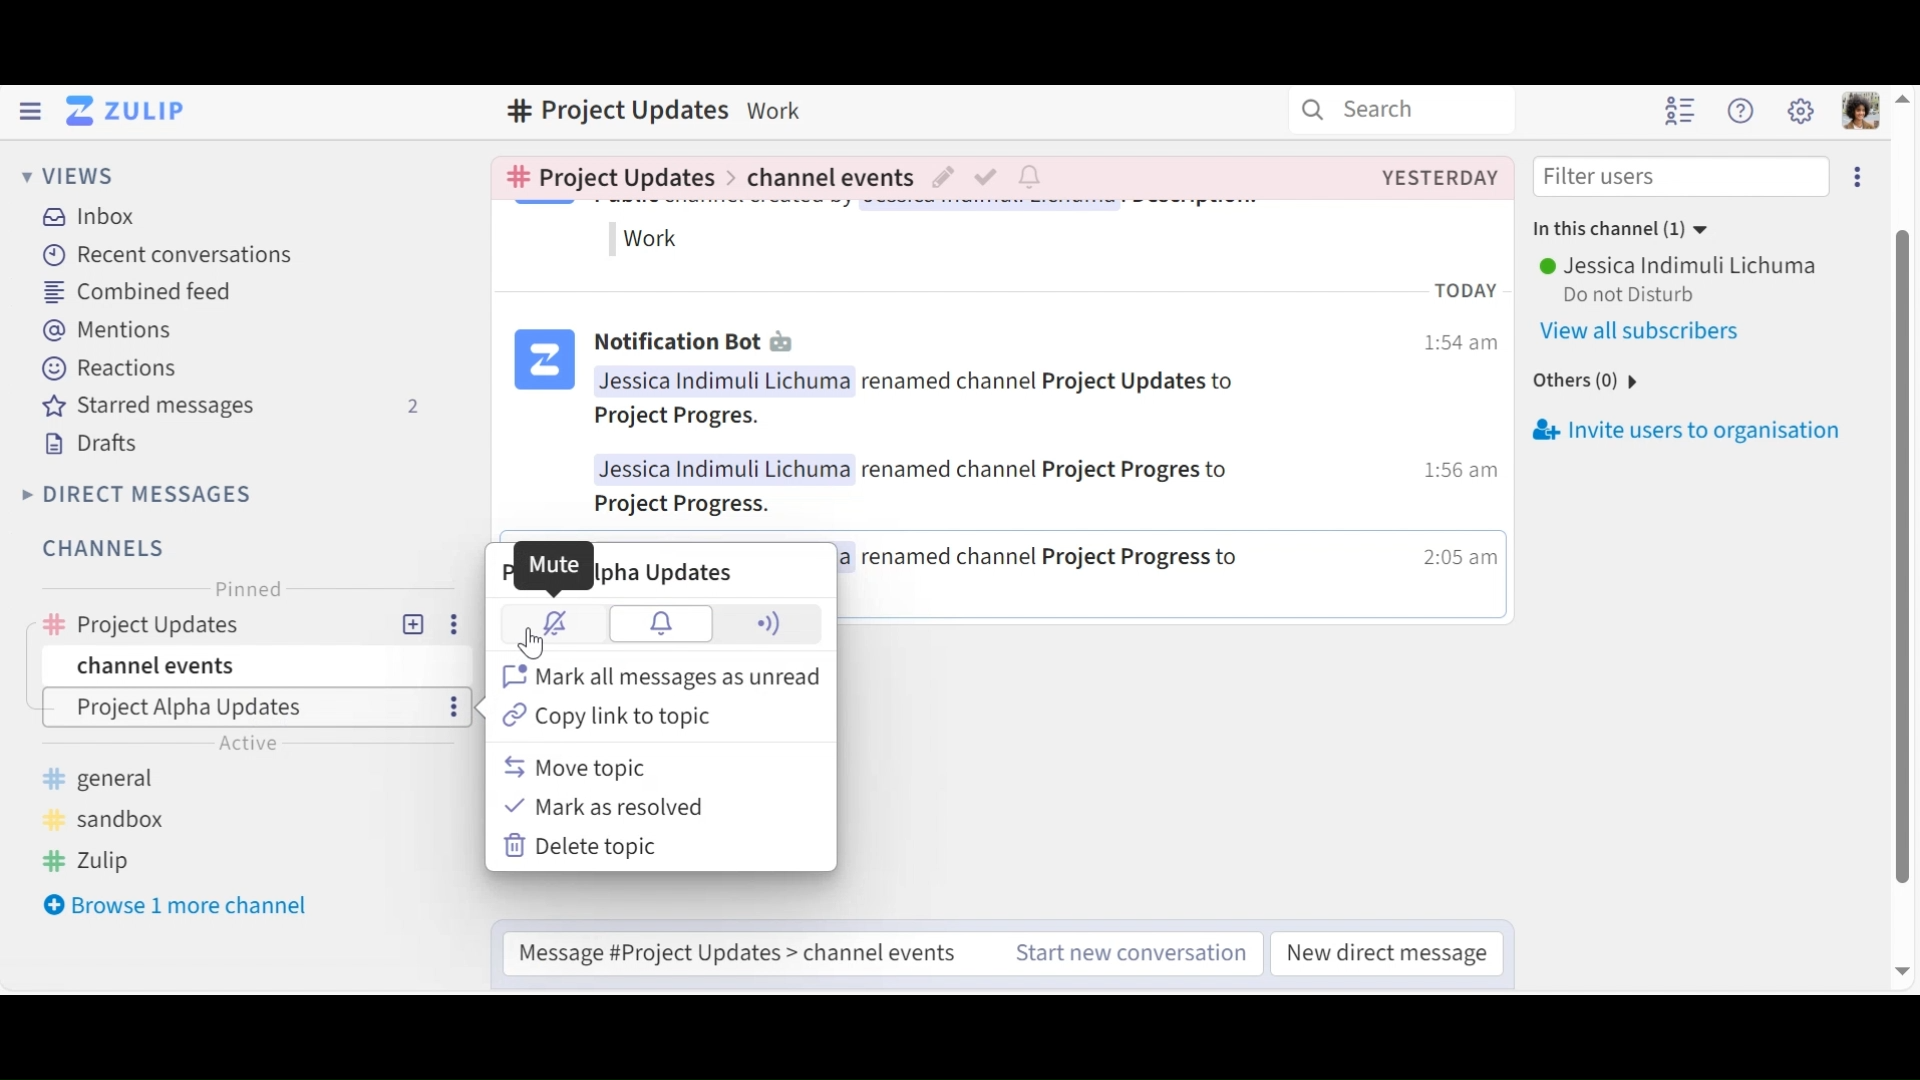  I want to click on Invite users to organisation, so click(1858, 177).